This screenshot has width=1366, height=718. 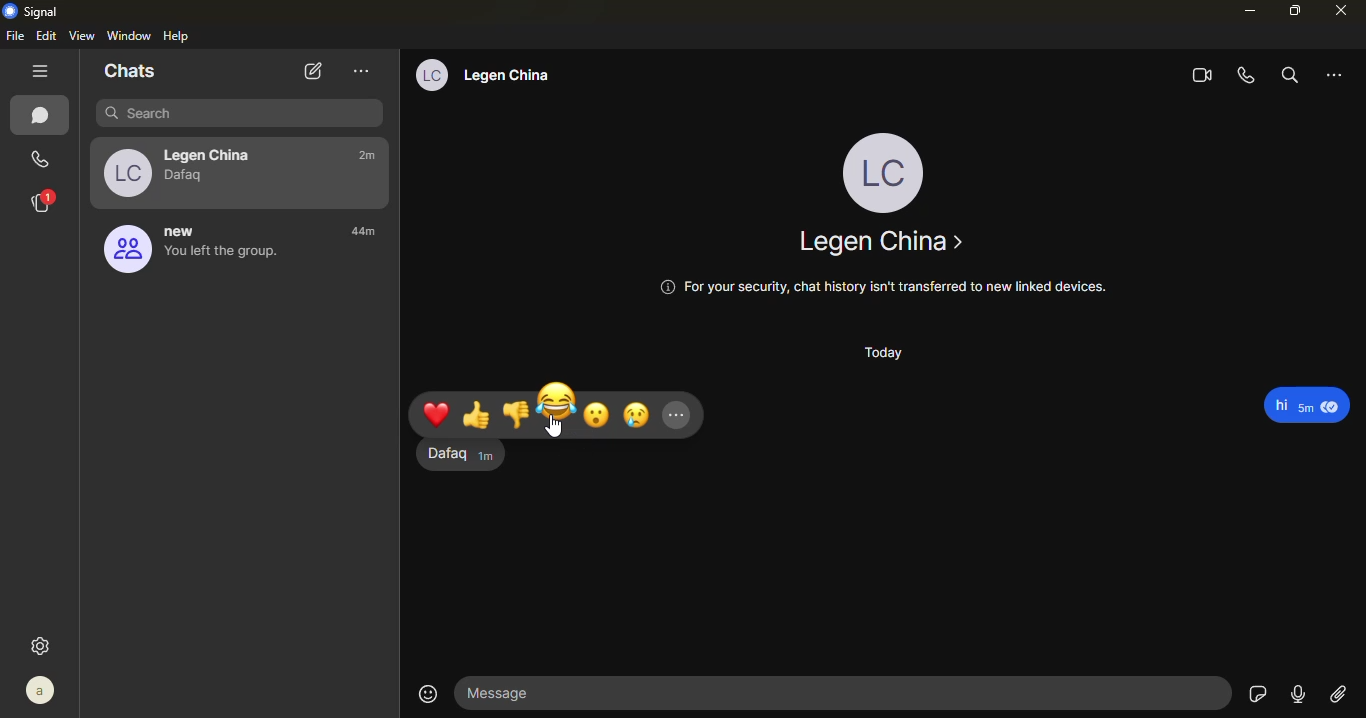 What do you see at coordinates (1337, 74) in the screenshot?
I see `more option` at bounding box center [1337, 74].